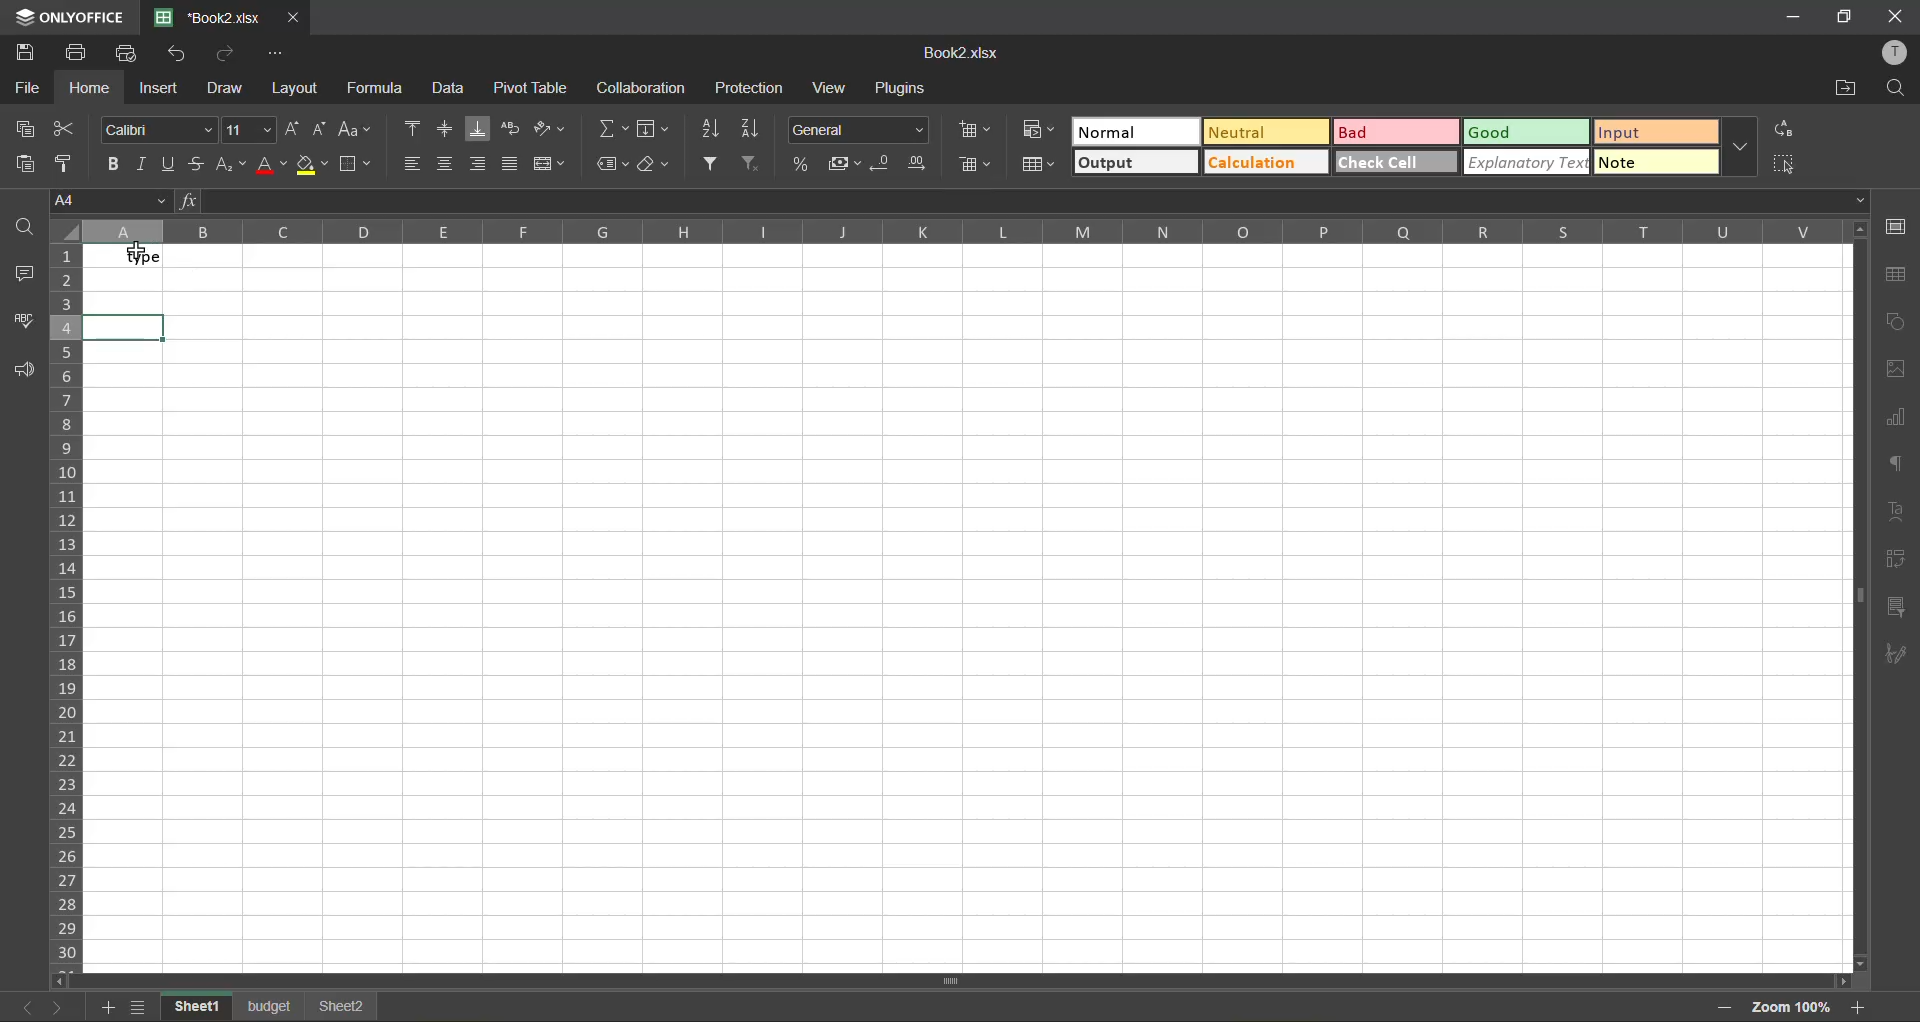 This screenshot has height=1022, width=1920. Describe the element at coordinates (447, 128) in the screenshot. I see `align middle` at that location.